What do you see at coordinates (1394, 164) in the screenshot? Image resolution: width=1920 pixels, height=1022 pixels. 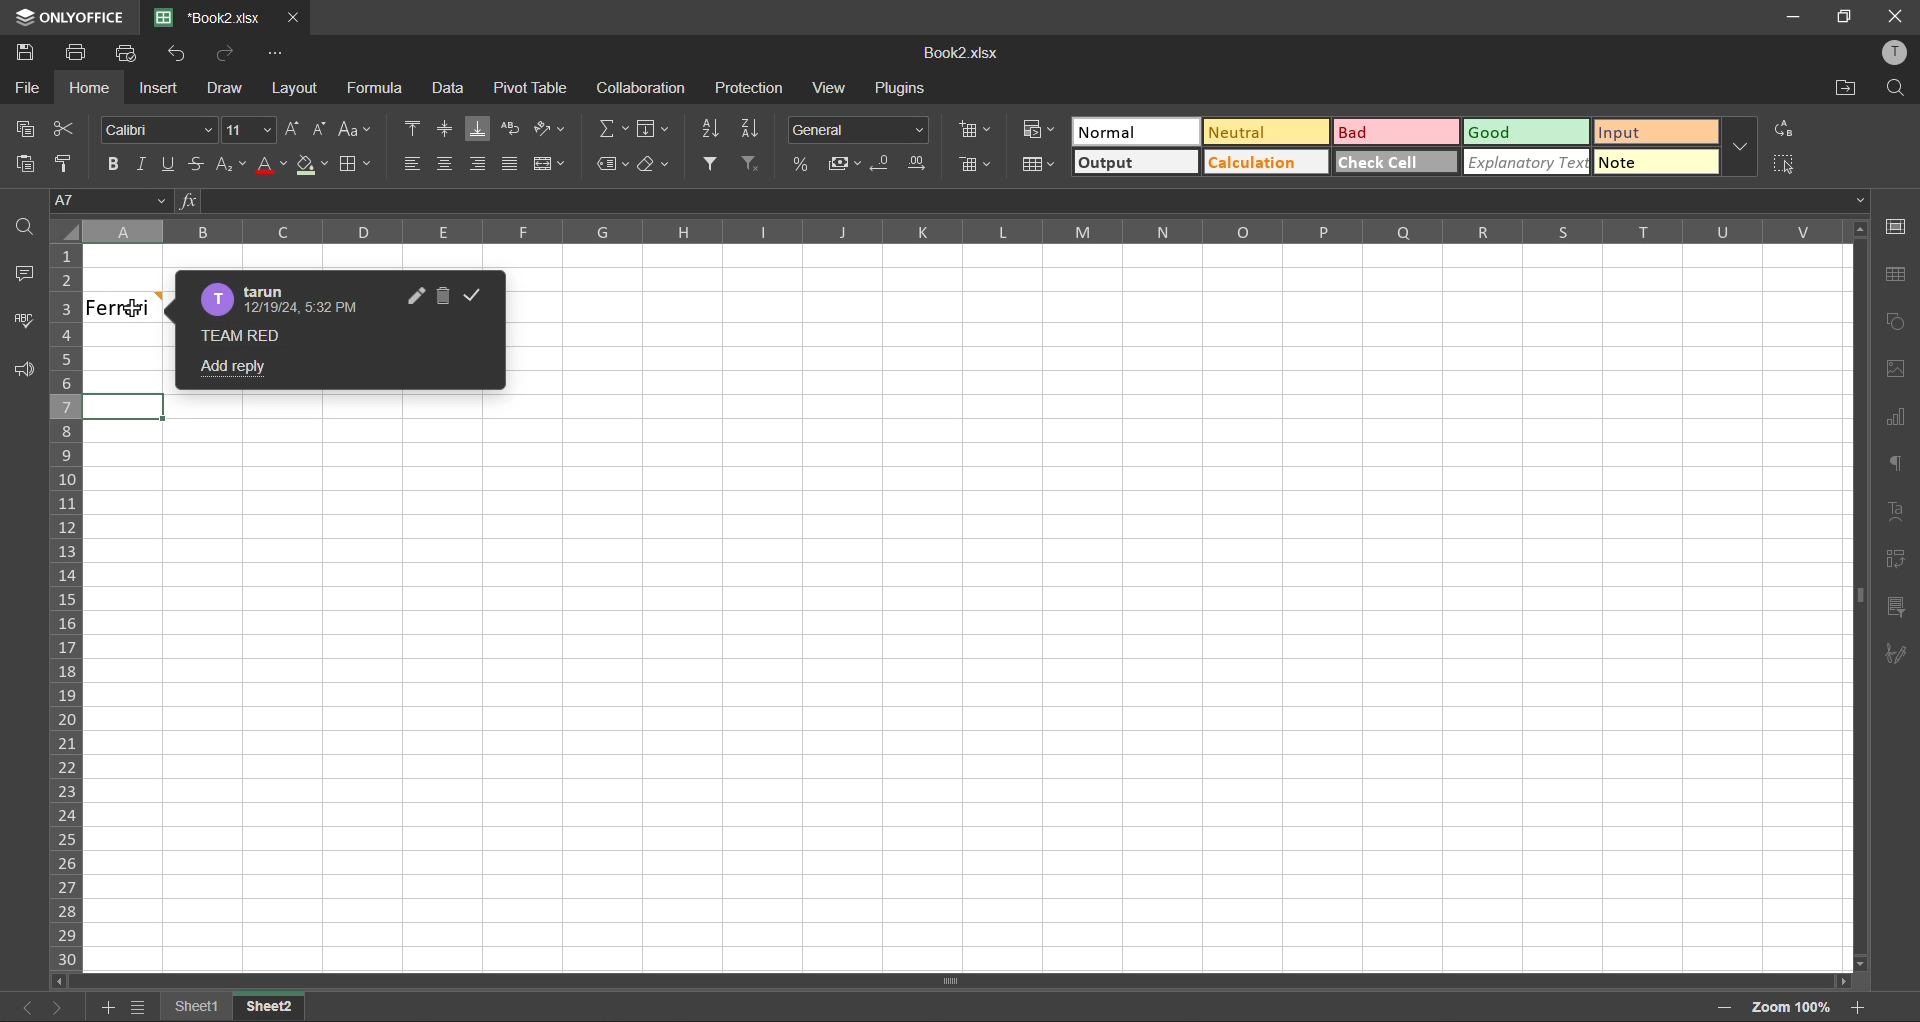 I see `check cell` at bounding box center [1394, 164].